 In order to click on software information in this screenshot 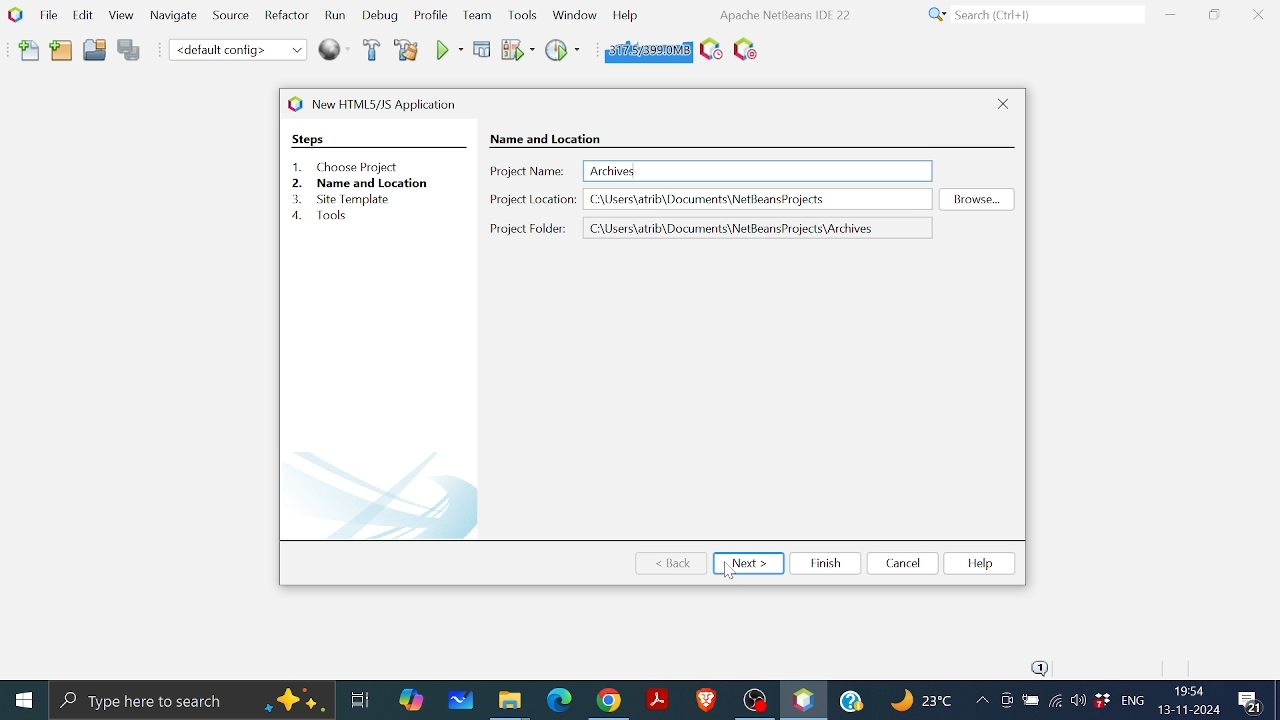, I will do `click(783, 14)`.